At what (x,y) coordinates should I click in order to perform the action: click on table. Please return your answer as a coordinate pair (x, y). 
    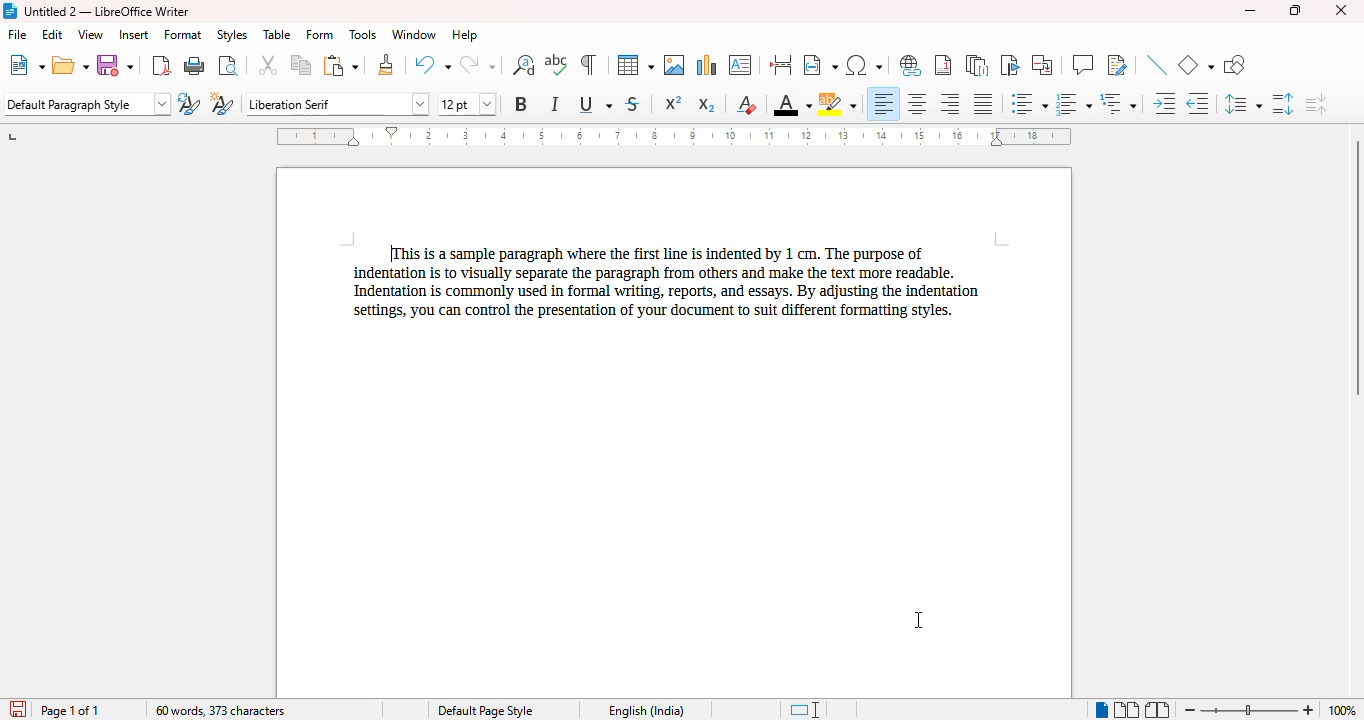
    Looking at the image, I should click on (635, 65).